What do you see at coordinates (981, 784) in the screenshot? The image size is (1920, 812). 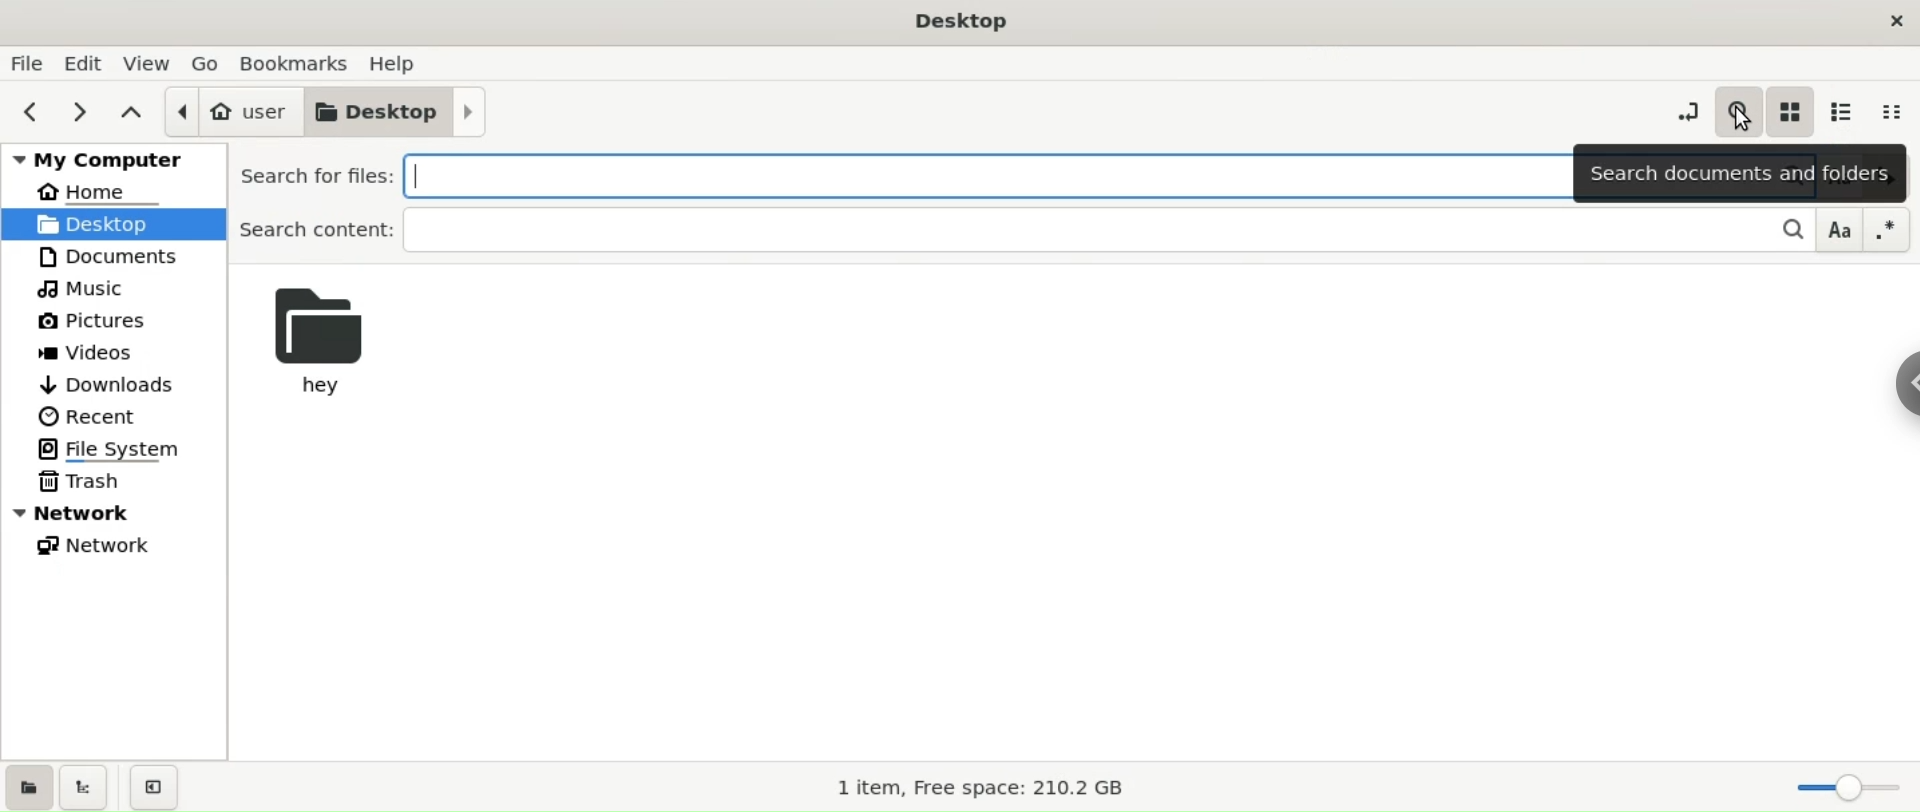 I see `1 item, Free space: 210.2 GB` at bounding box center [981, 784].